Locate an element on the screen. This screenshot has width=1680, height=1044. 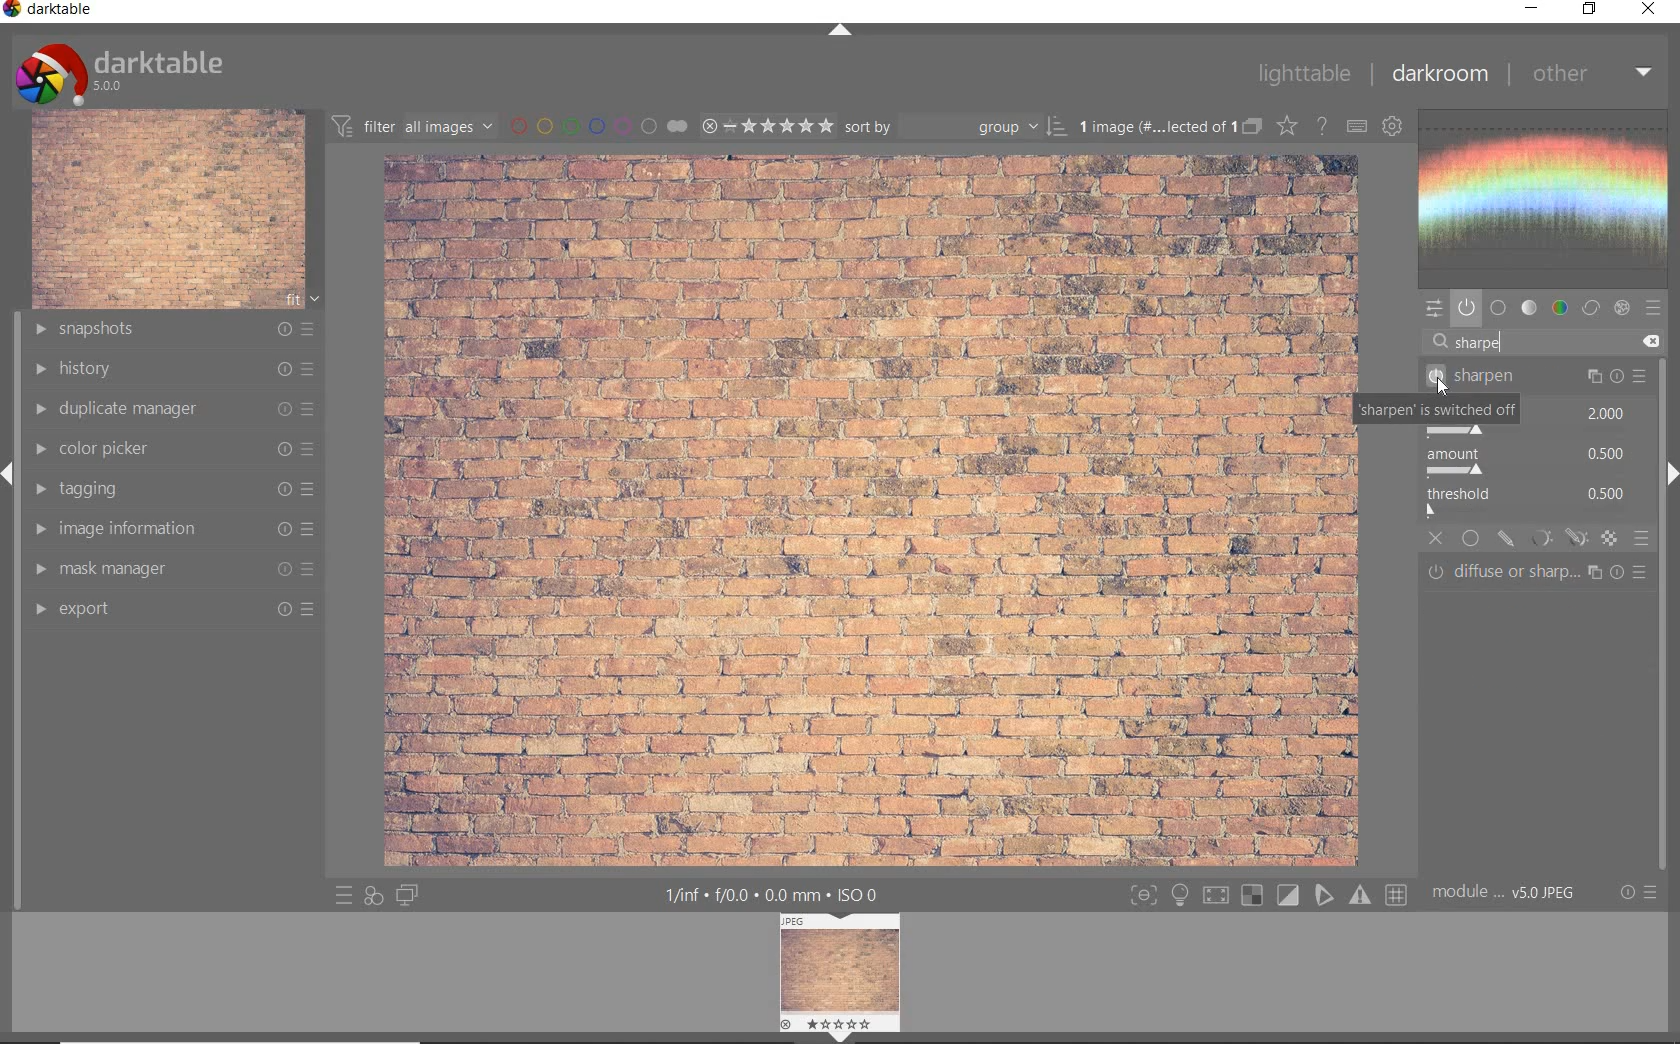
history is located at coordinates (177, 369).